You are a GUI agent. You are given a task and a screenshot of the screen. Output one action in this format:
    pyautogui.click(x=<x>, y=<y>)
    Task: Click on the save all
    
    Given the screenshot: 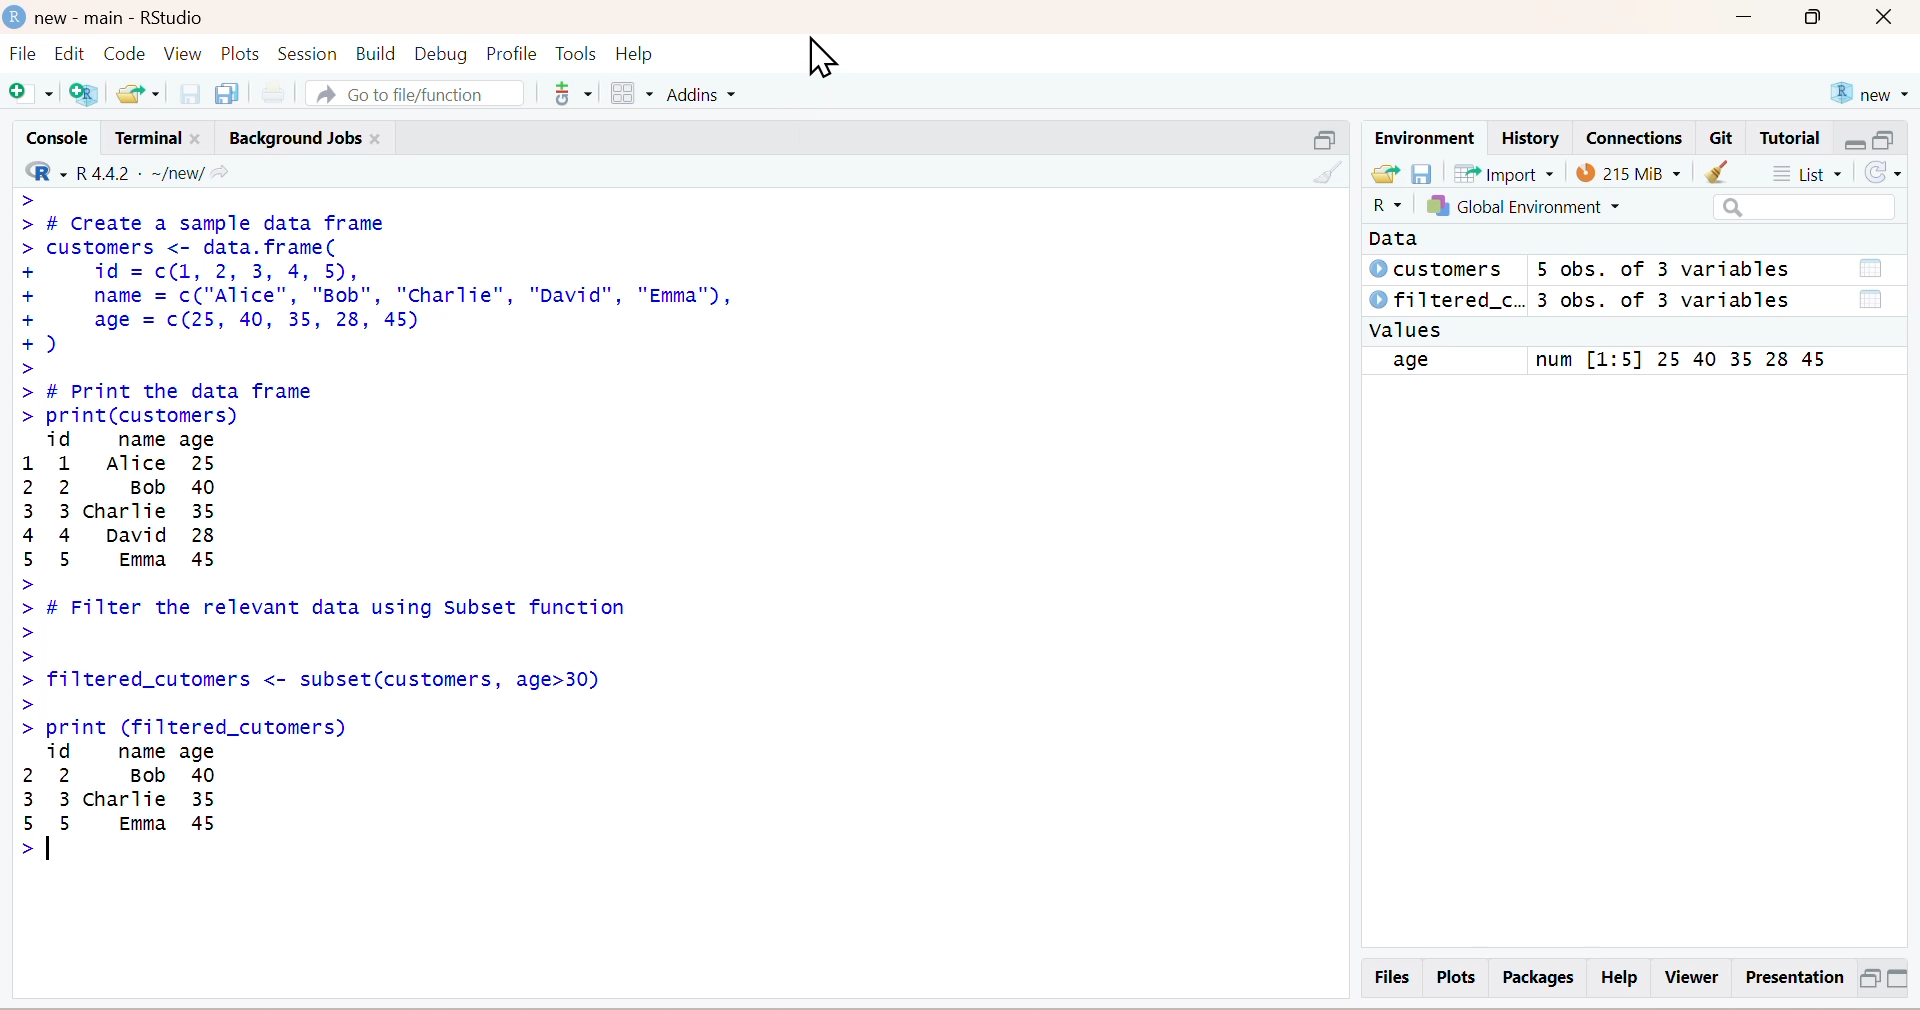 What is the action you would take?
    pyautogui.click(x=227, y=91)
    